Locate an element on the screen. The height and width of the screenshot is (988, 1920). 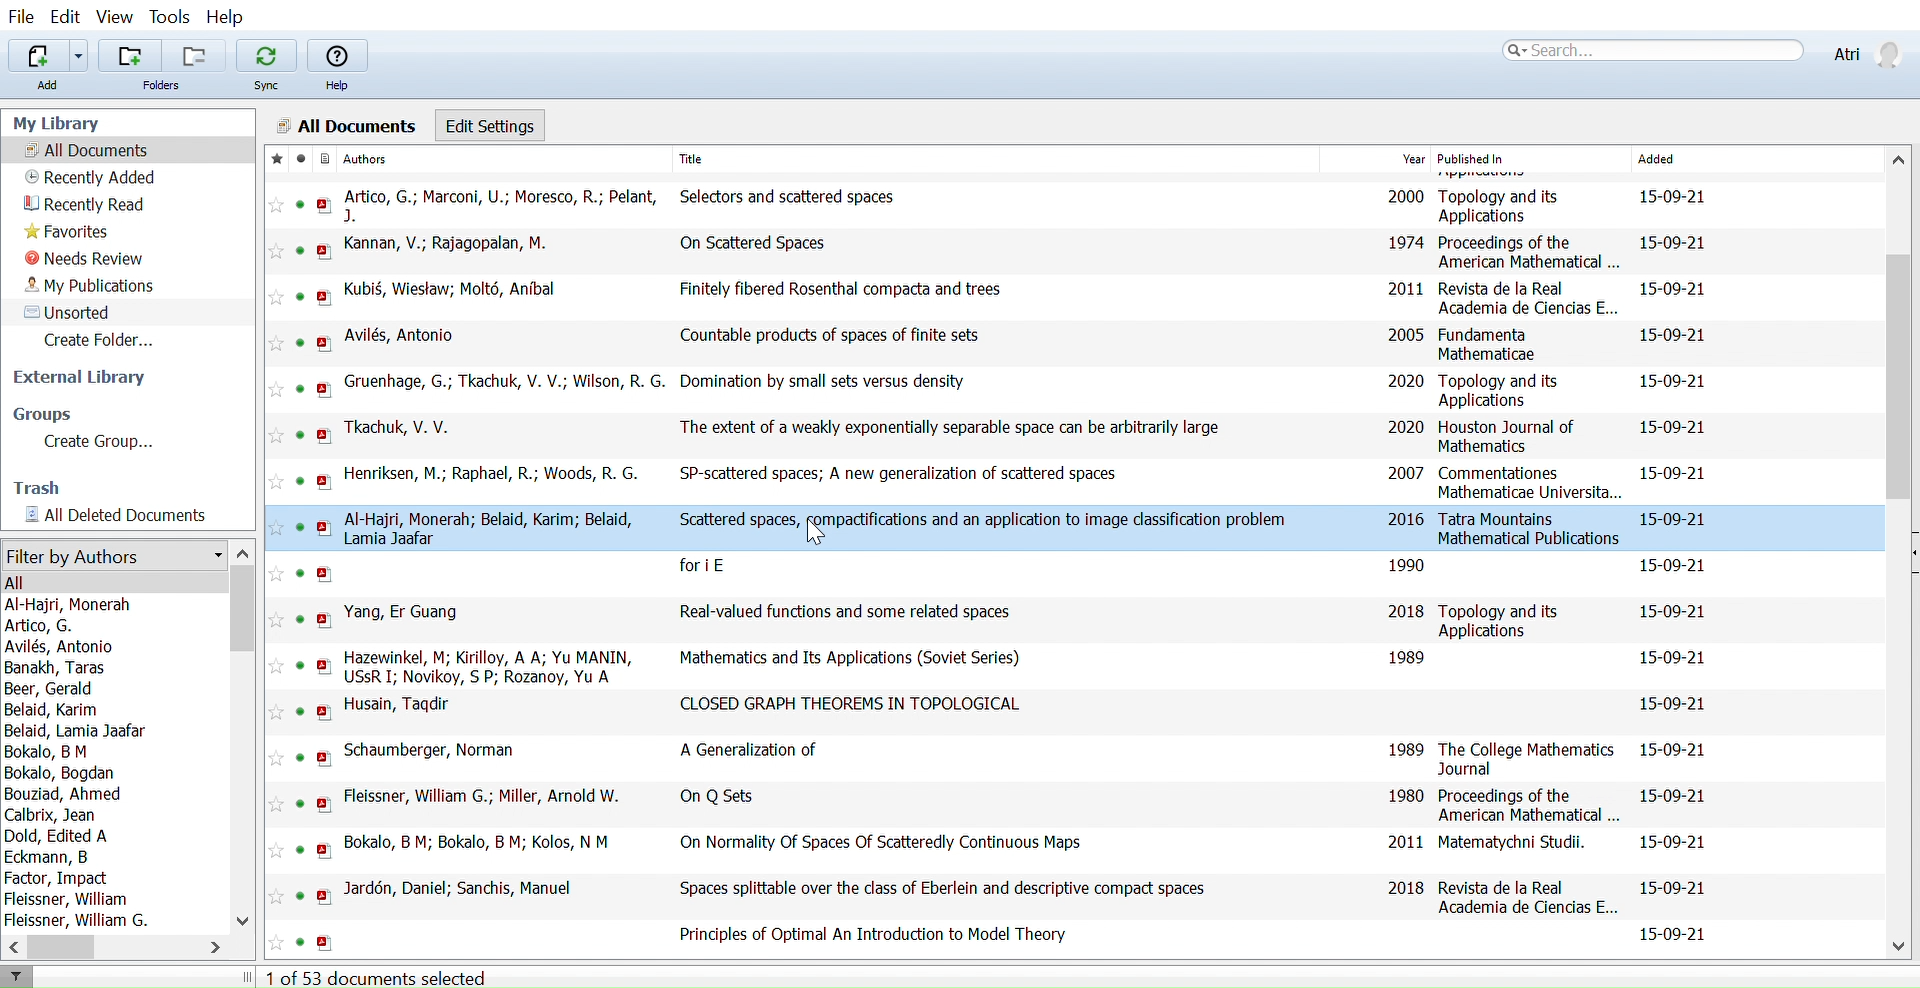
2005 is located at coordinates (1408, 335).